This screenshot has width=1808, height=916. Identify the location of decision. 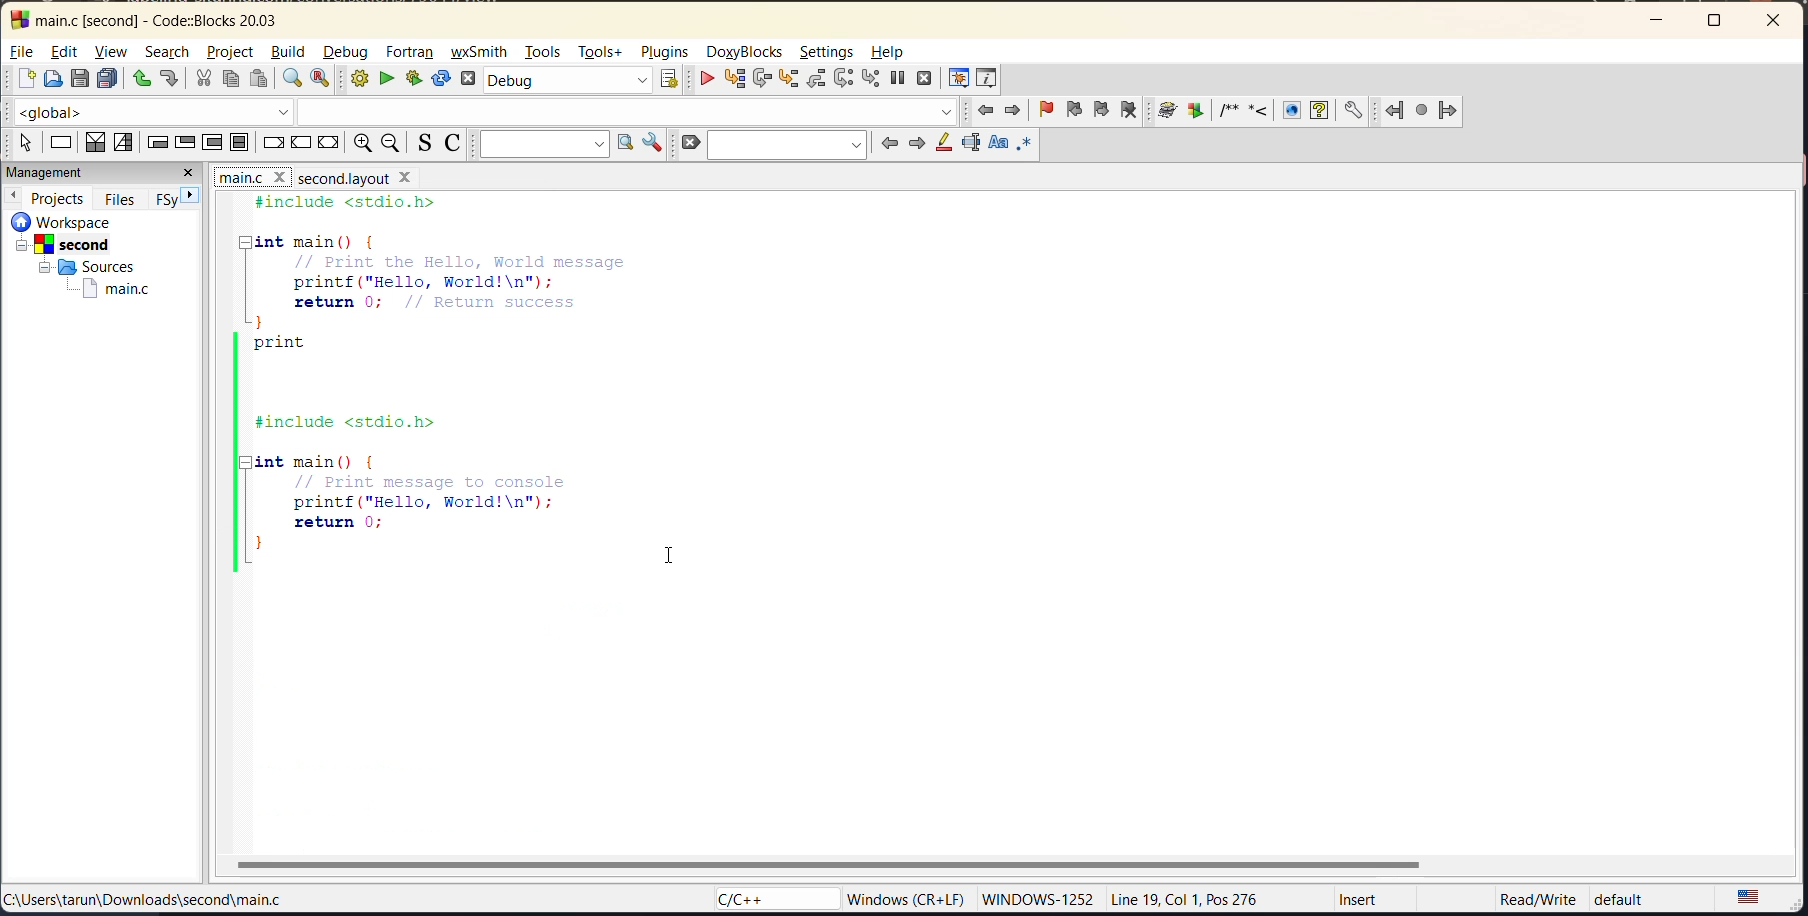
(93, 142).